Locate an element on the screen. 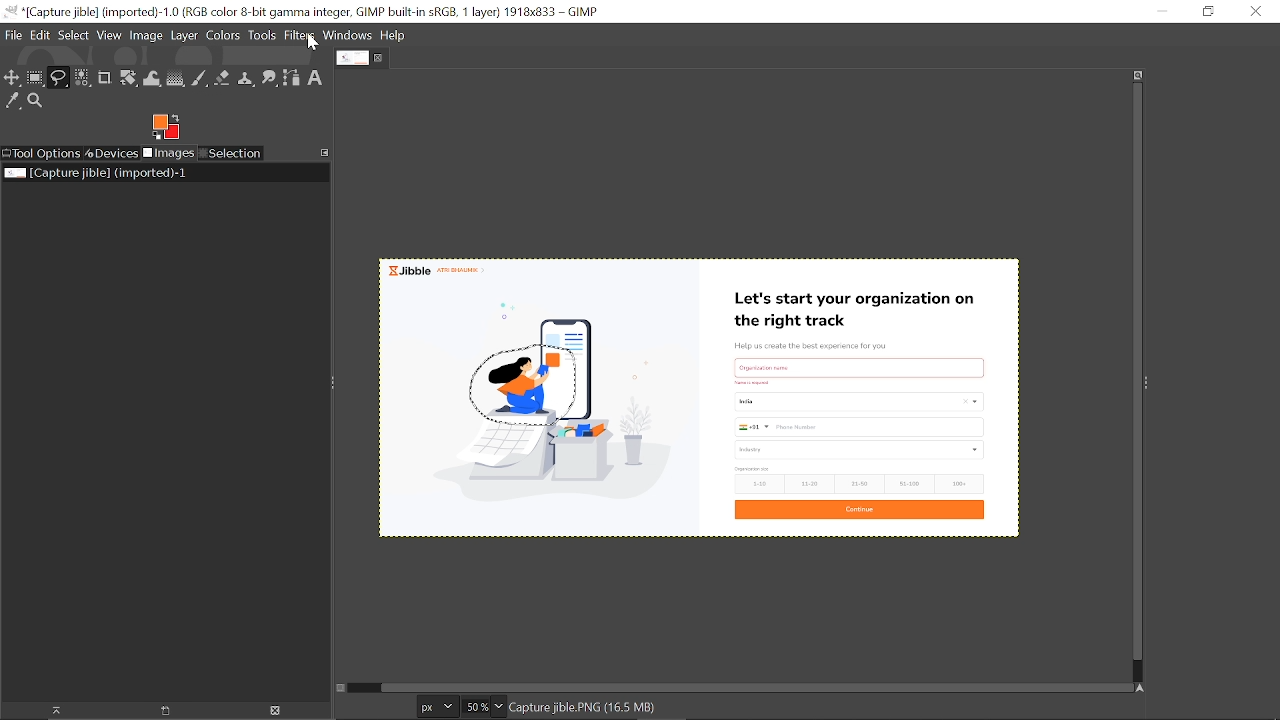 The height and width of the screenshot is (720, 1280). Image is located at coordinates (146, 34).